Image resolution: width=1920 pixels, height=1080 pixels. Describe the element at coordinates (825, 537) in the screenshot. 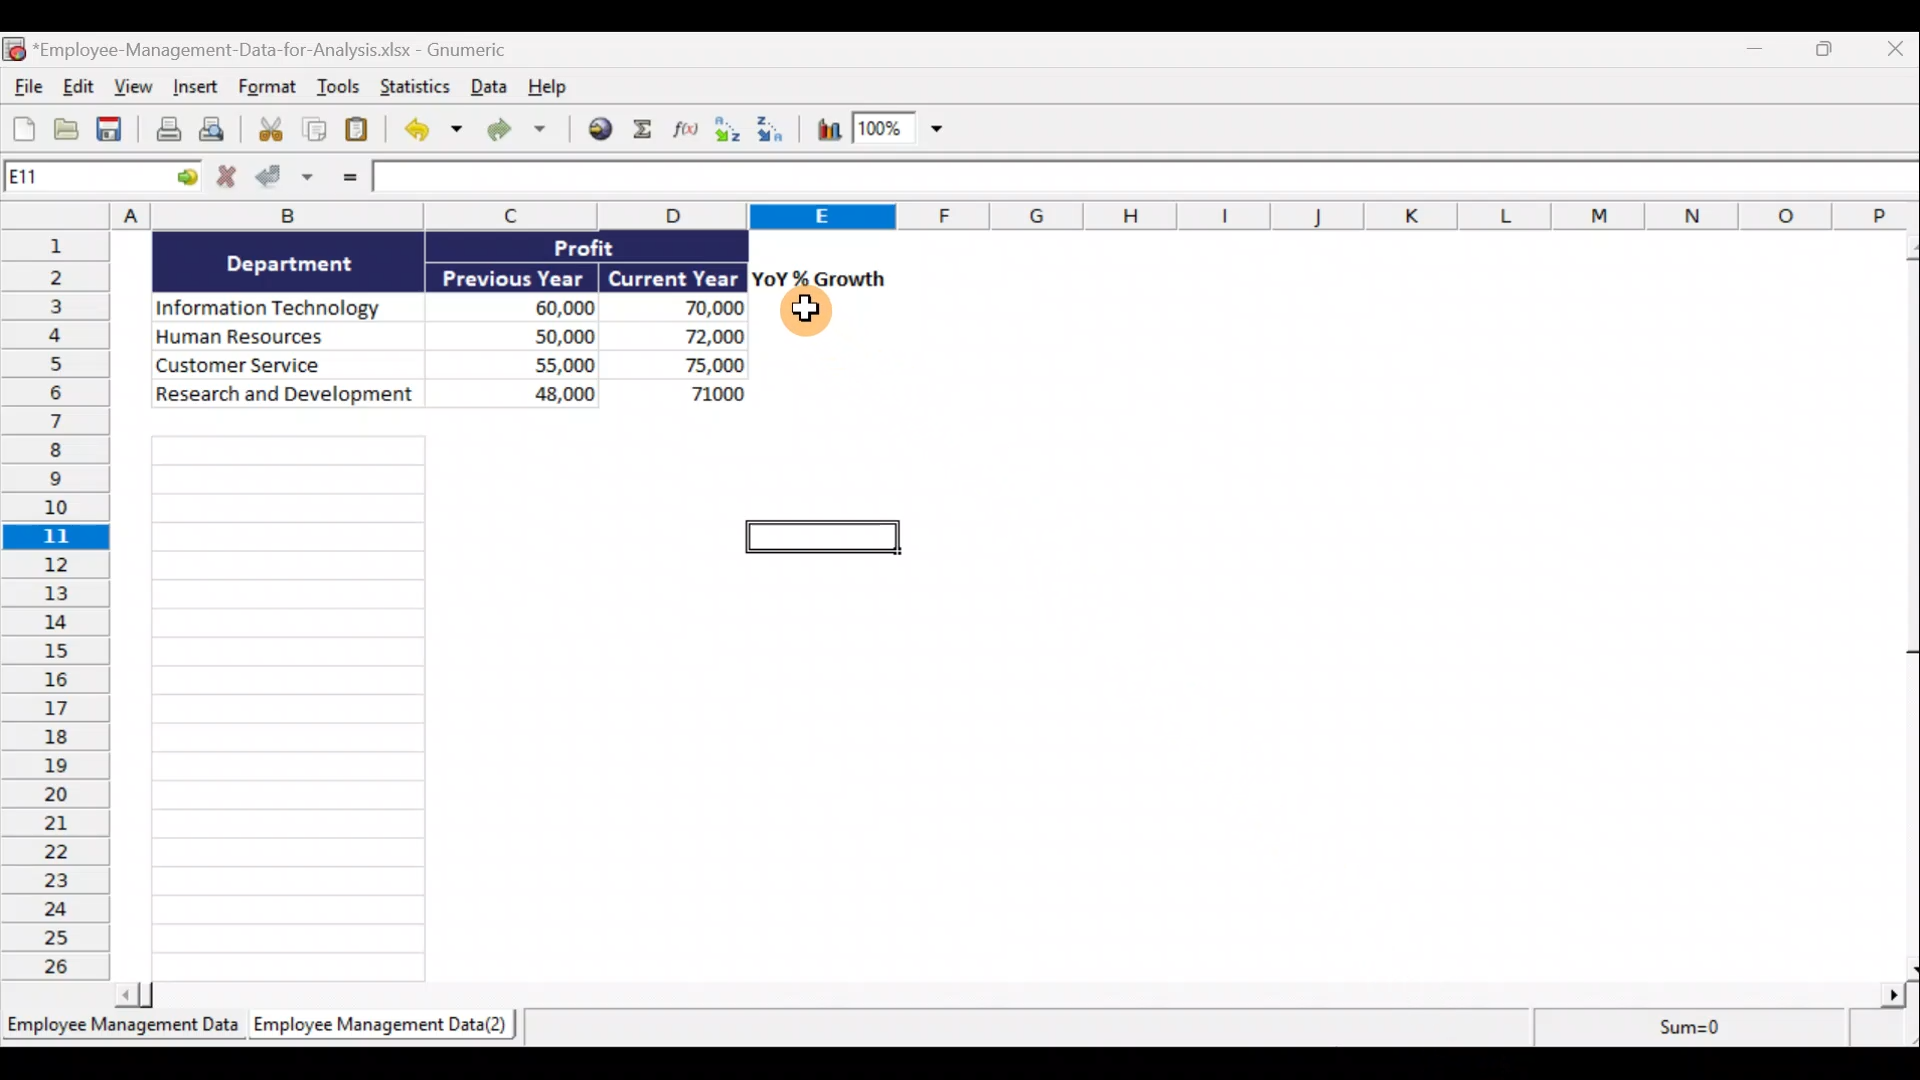

I see `selected cell` at that location.